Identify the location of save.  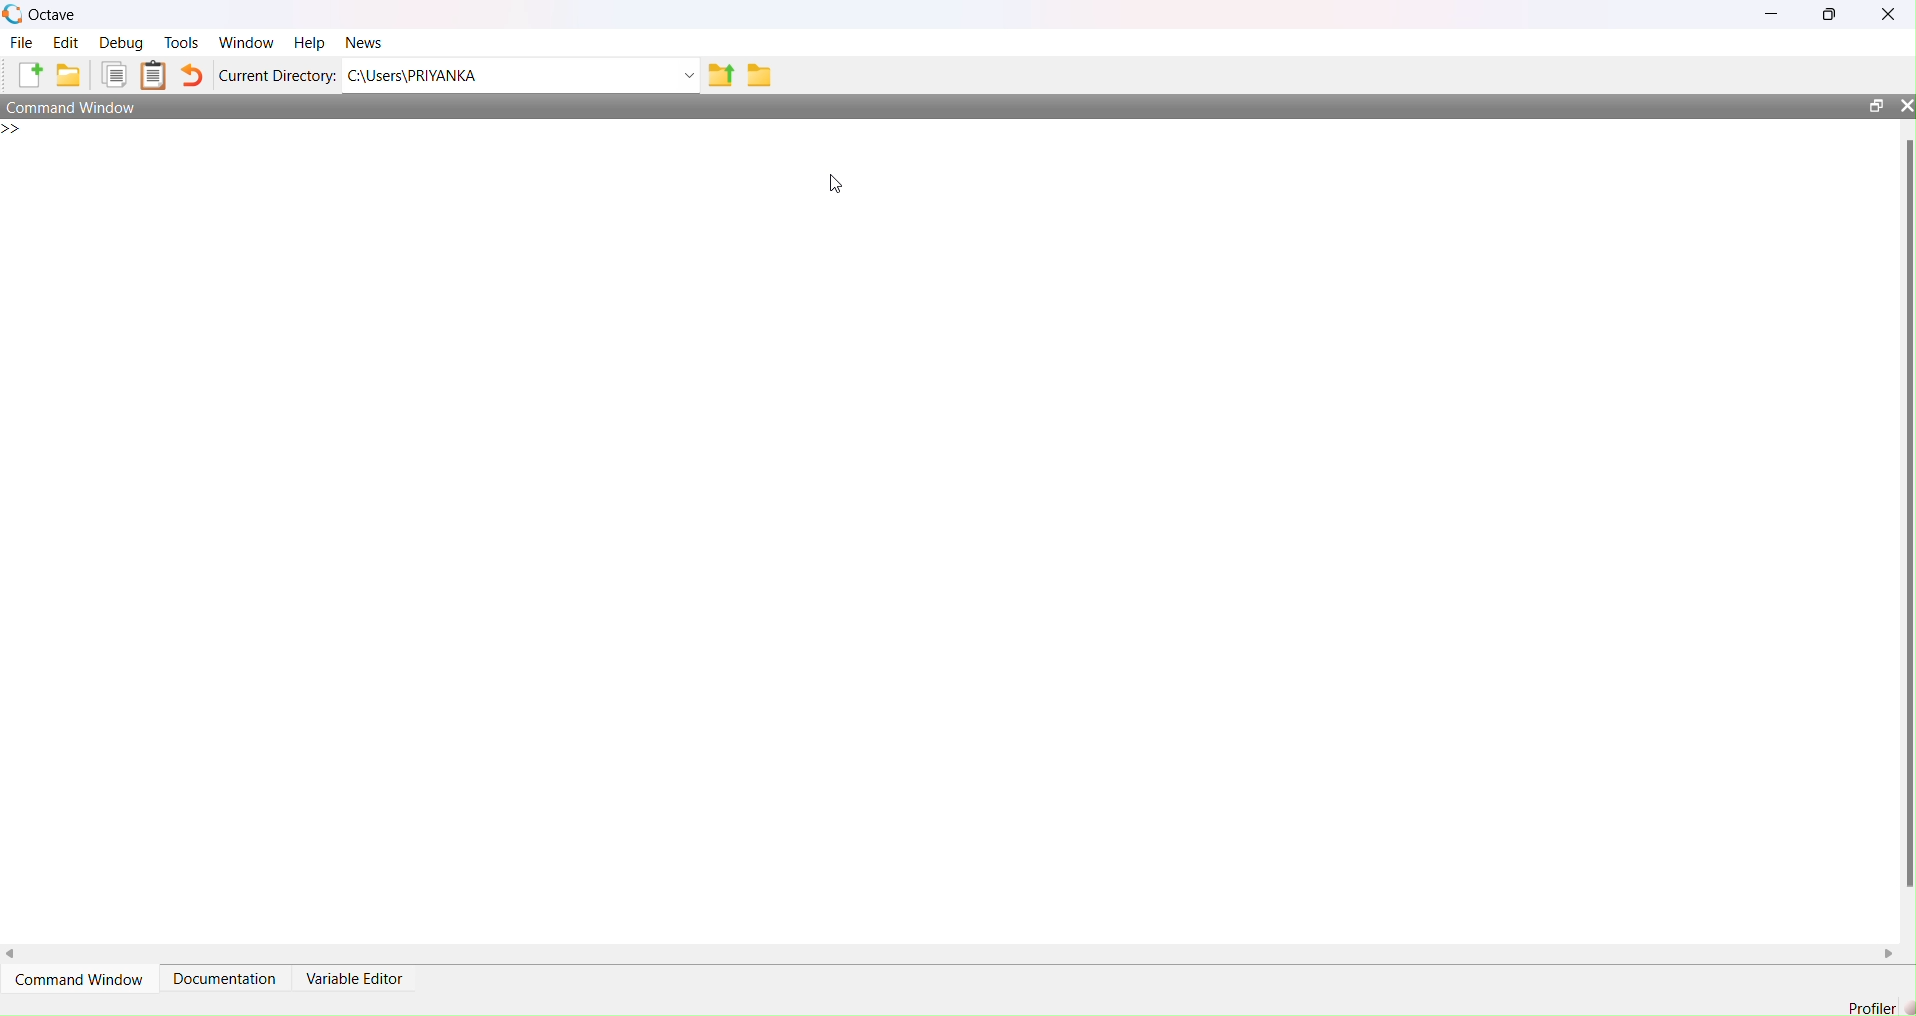
(69, 76).